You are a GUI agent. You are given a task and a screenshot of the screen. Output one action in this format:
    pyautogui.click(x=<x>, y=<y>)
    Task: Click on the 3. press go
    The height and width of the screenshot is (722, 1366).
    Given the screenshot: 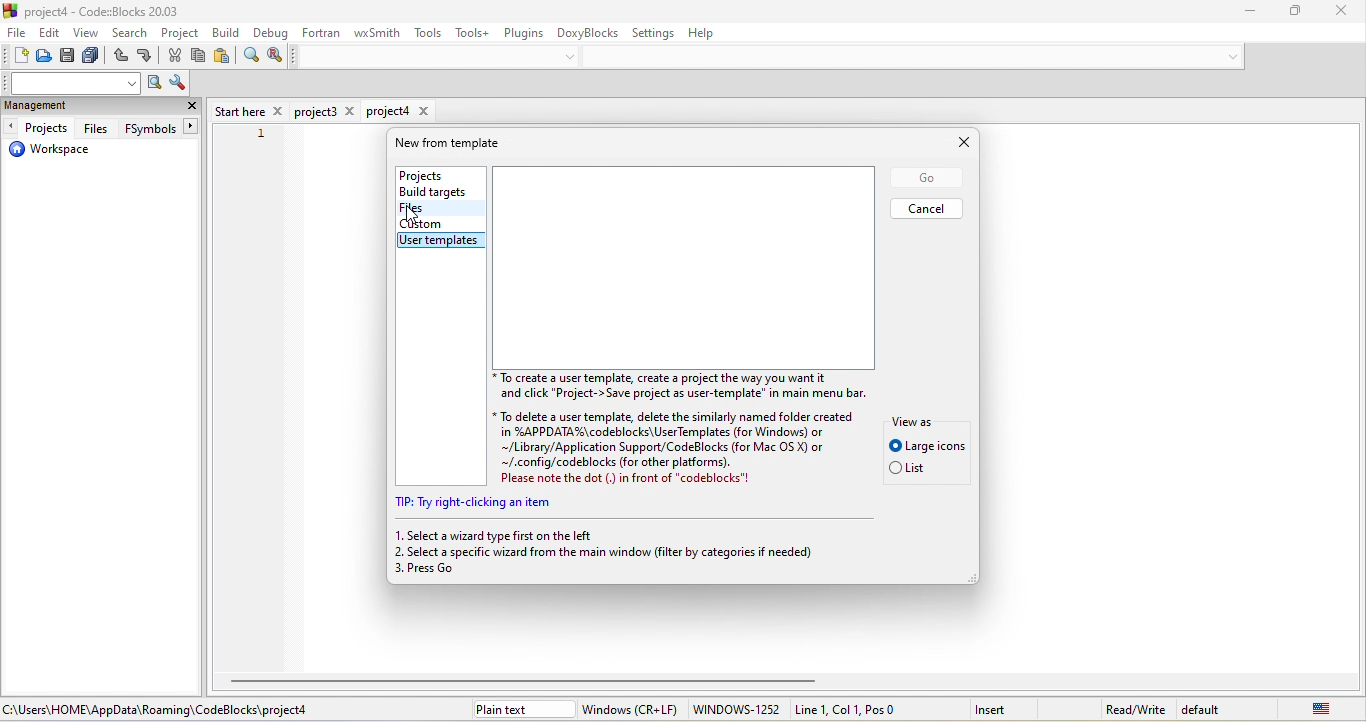 What is the action you would take?
    pyautogui.click(x=438, y=572)
    